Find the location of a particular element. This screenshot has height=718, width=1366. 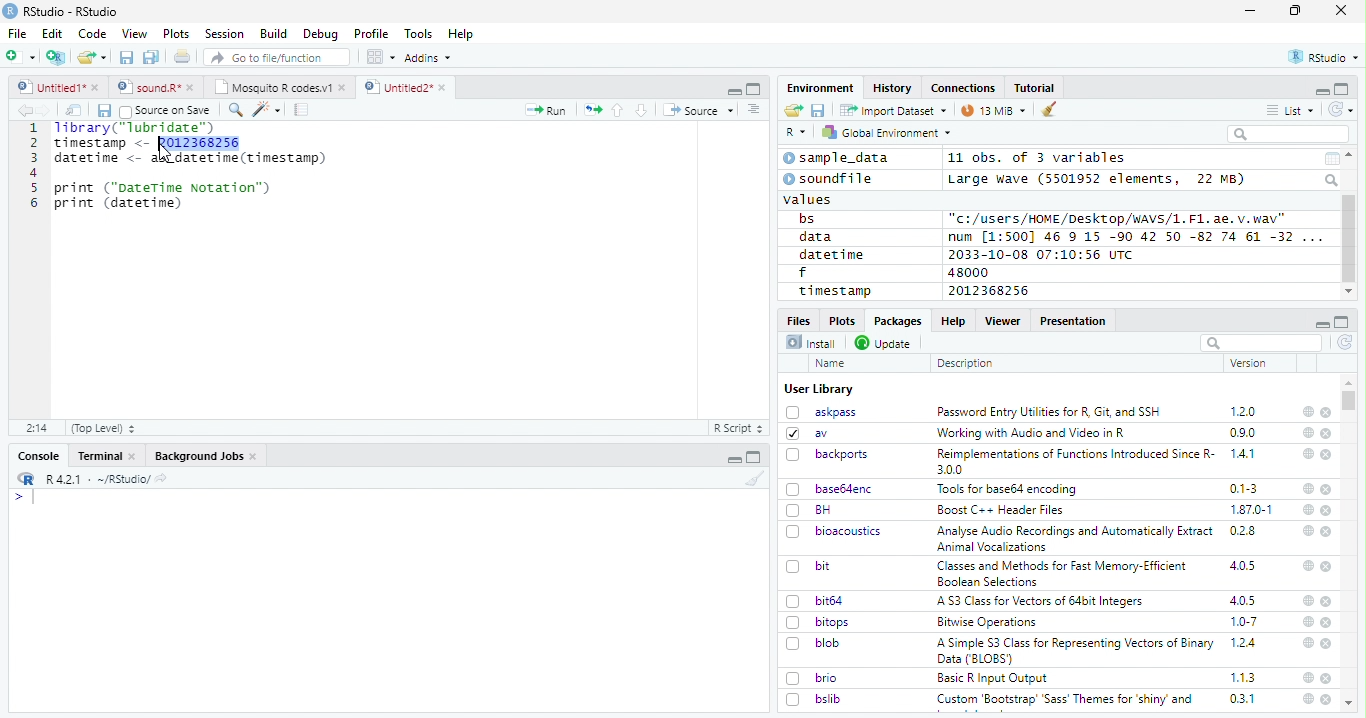

Debug is located at coordinates (321, 34).